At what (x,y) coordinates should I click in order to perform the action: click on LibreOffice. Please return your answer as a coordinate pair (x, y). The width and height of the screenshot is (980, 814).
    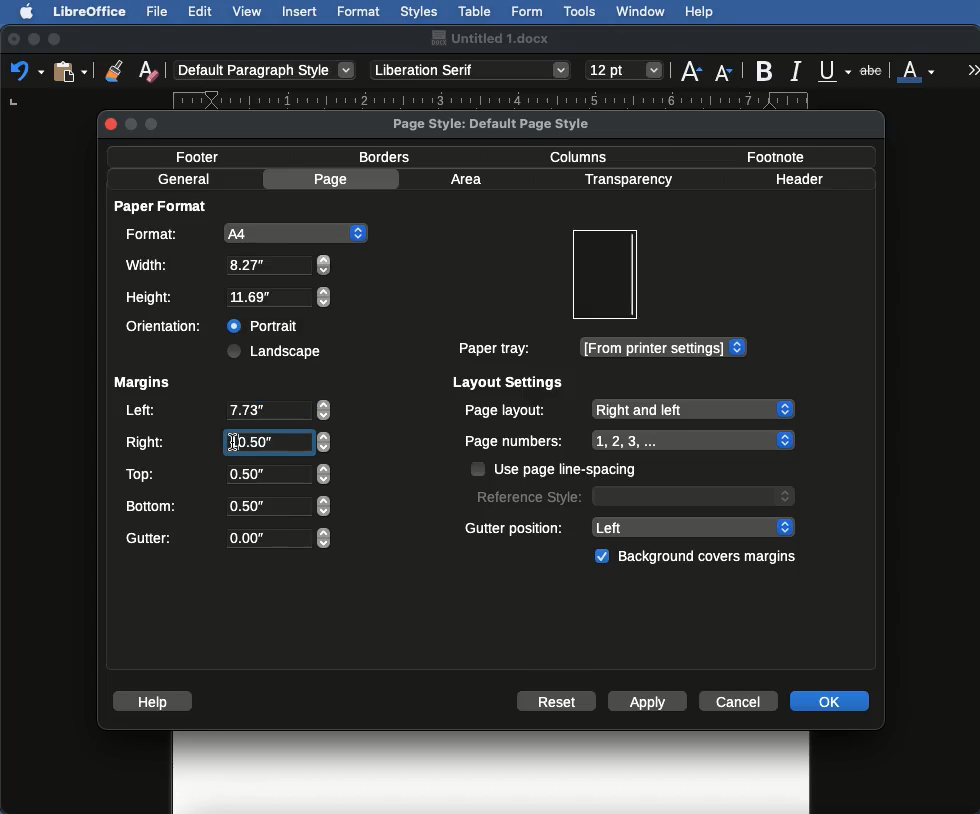
    Looking at the image, I should click on (89, 11).